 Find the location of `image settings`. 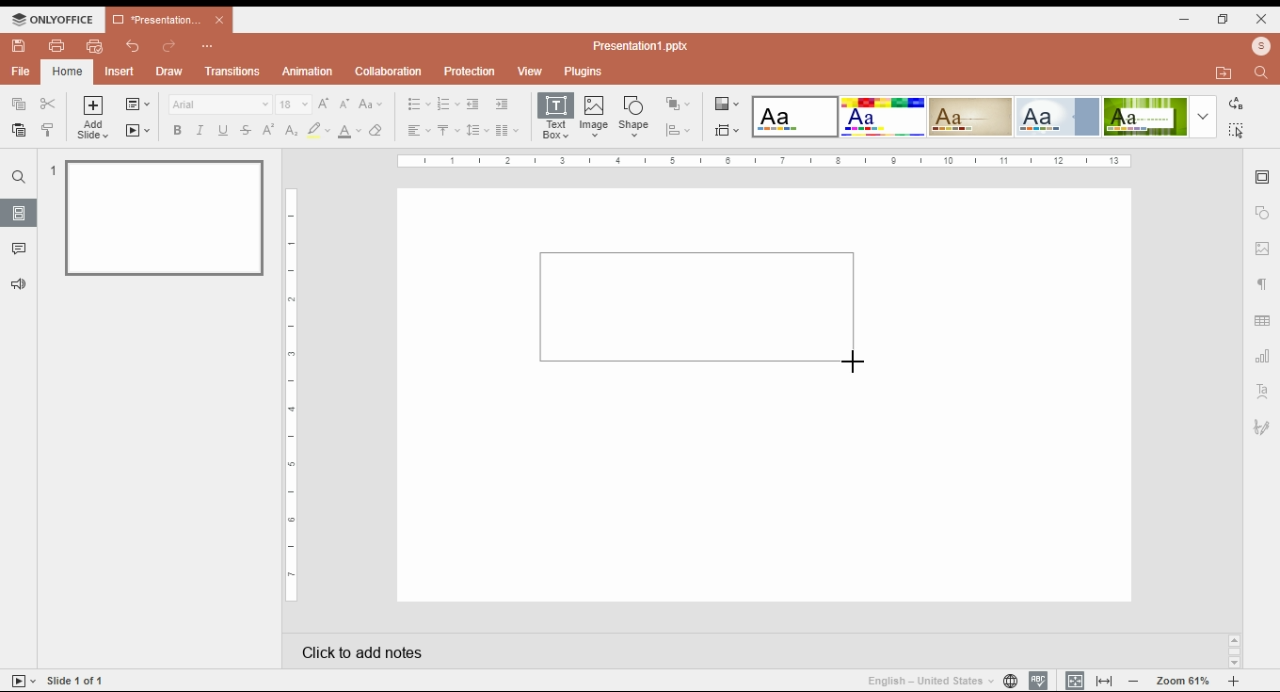

image settings is located at coordinates (1261, 250).